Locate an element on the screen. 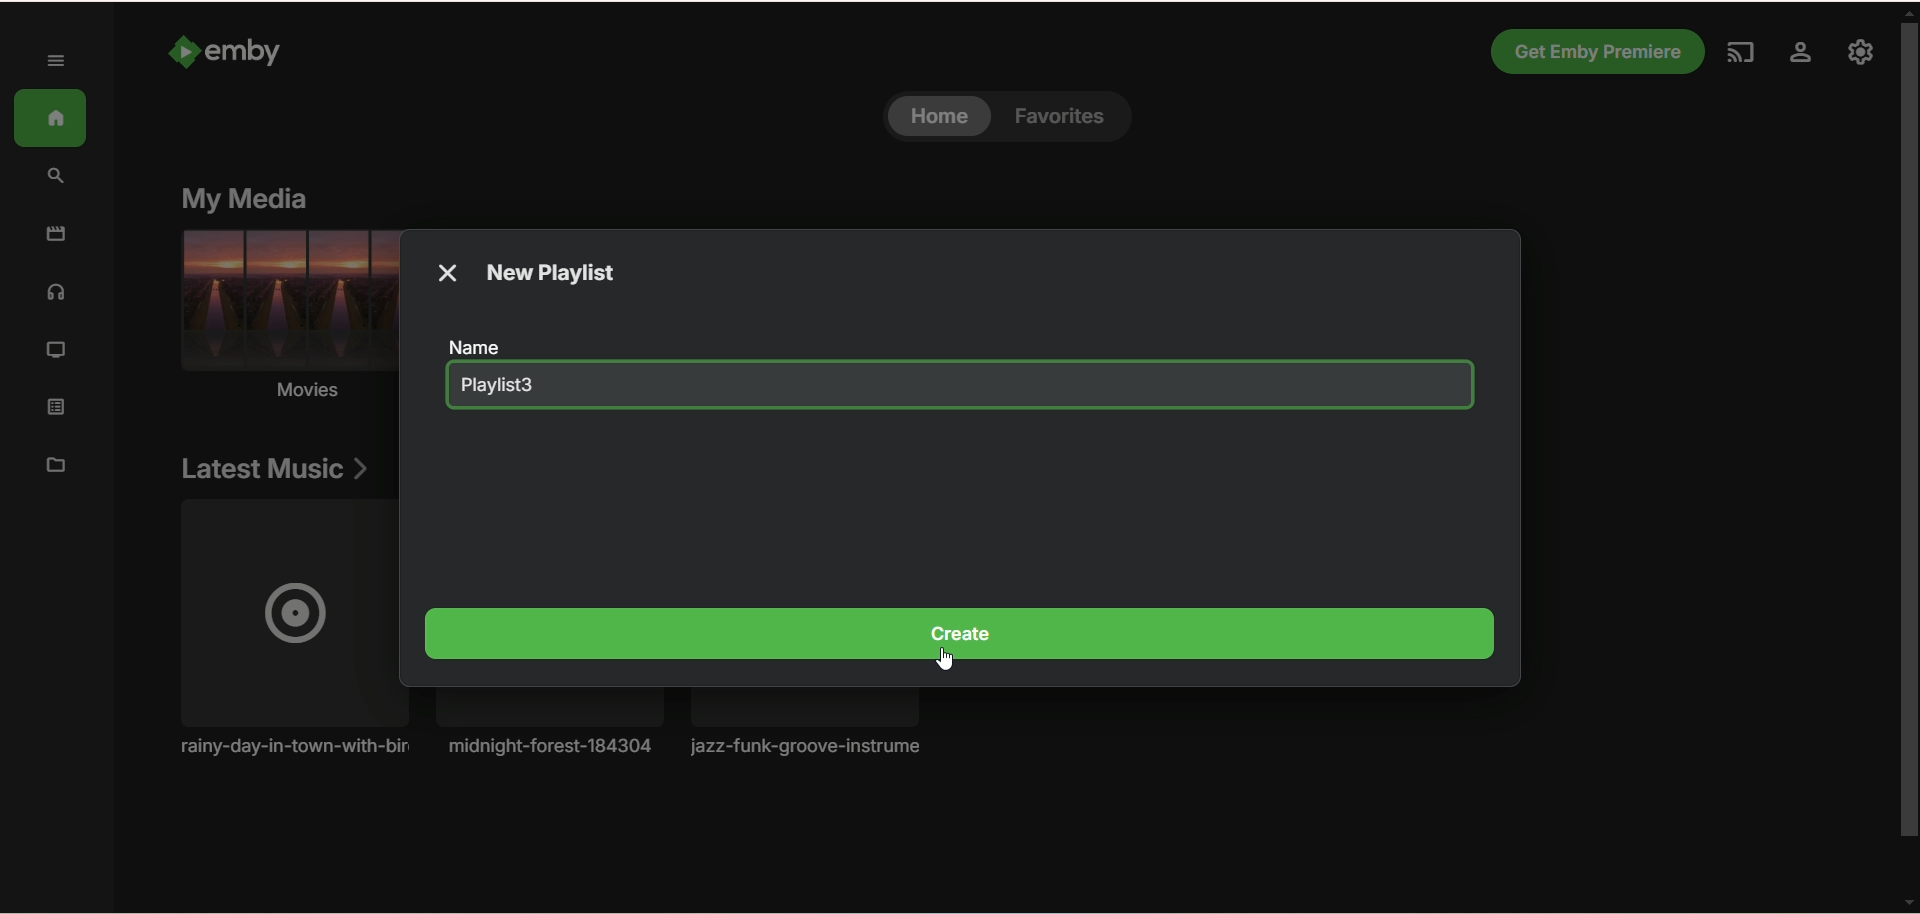  music is located at coordinates (57, 296).